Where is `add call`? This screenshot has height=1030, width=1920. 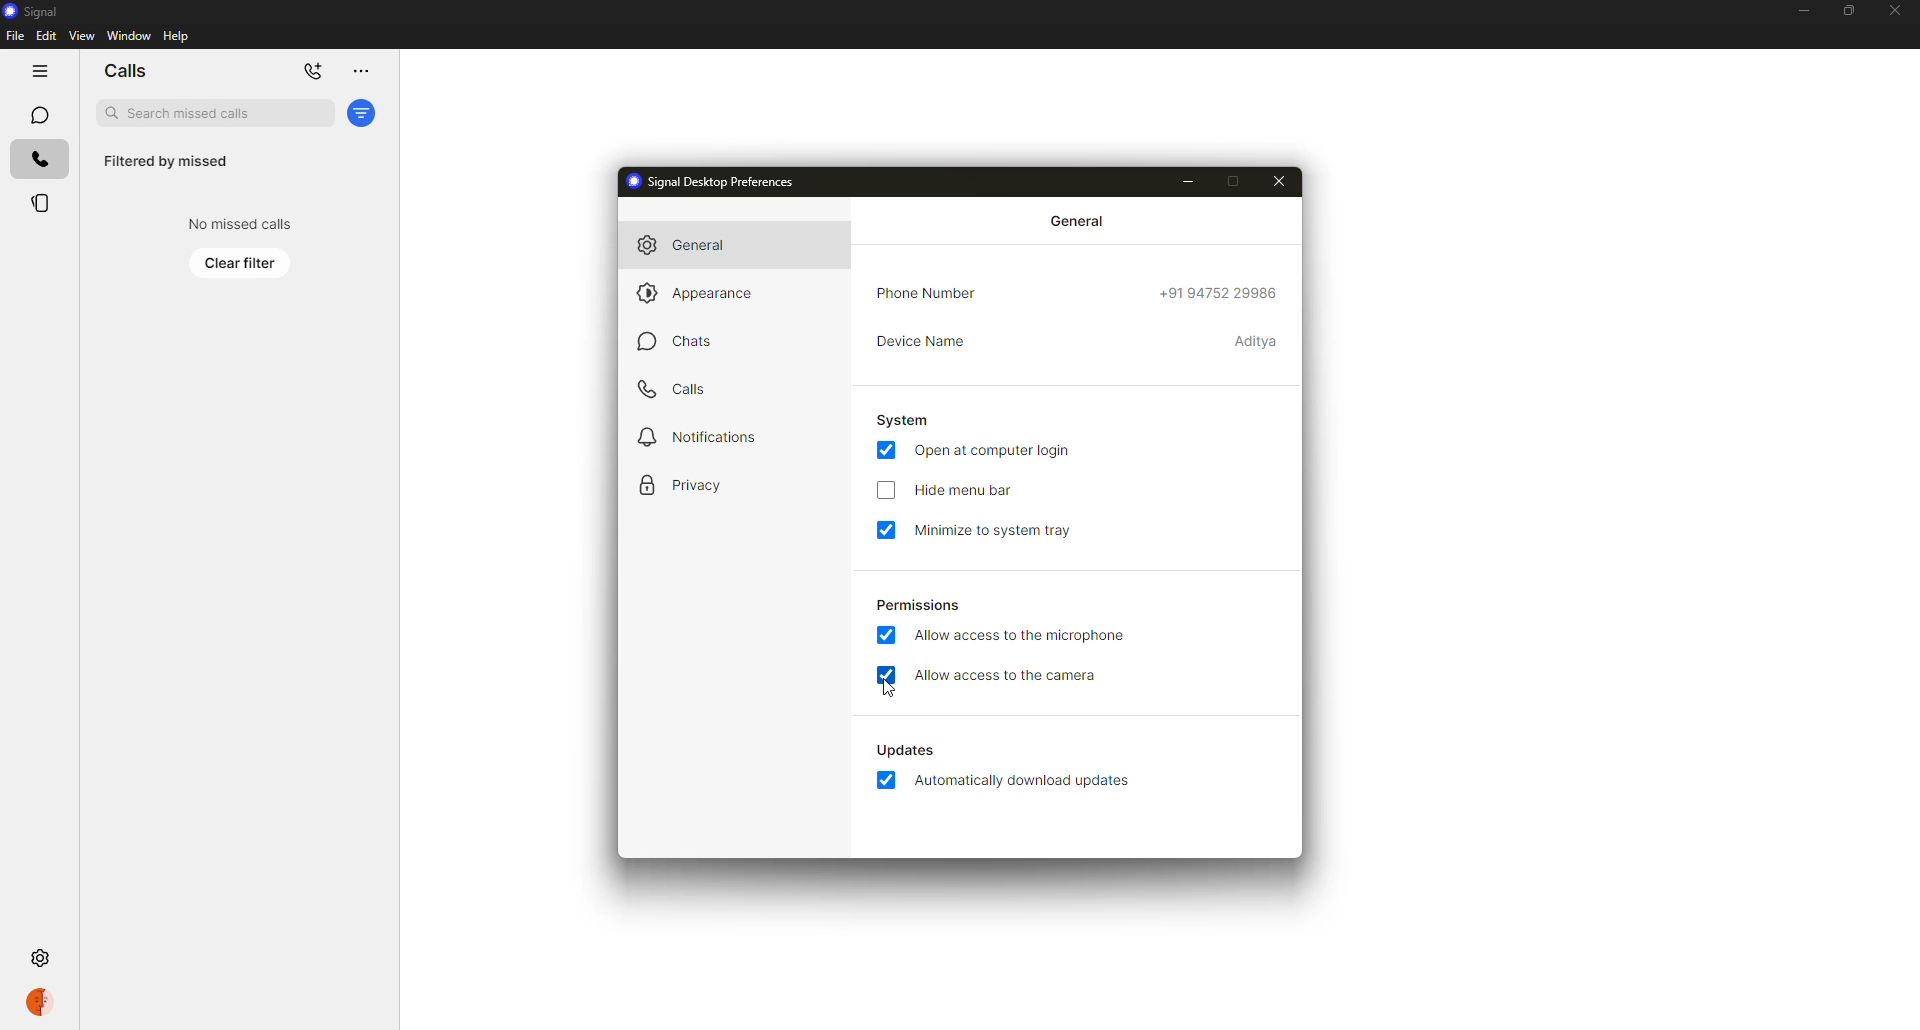 add call is located at coordinates (313, 71).